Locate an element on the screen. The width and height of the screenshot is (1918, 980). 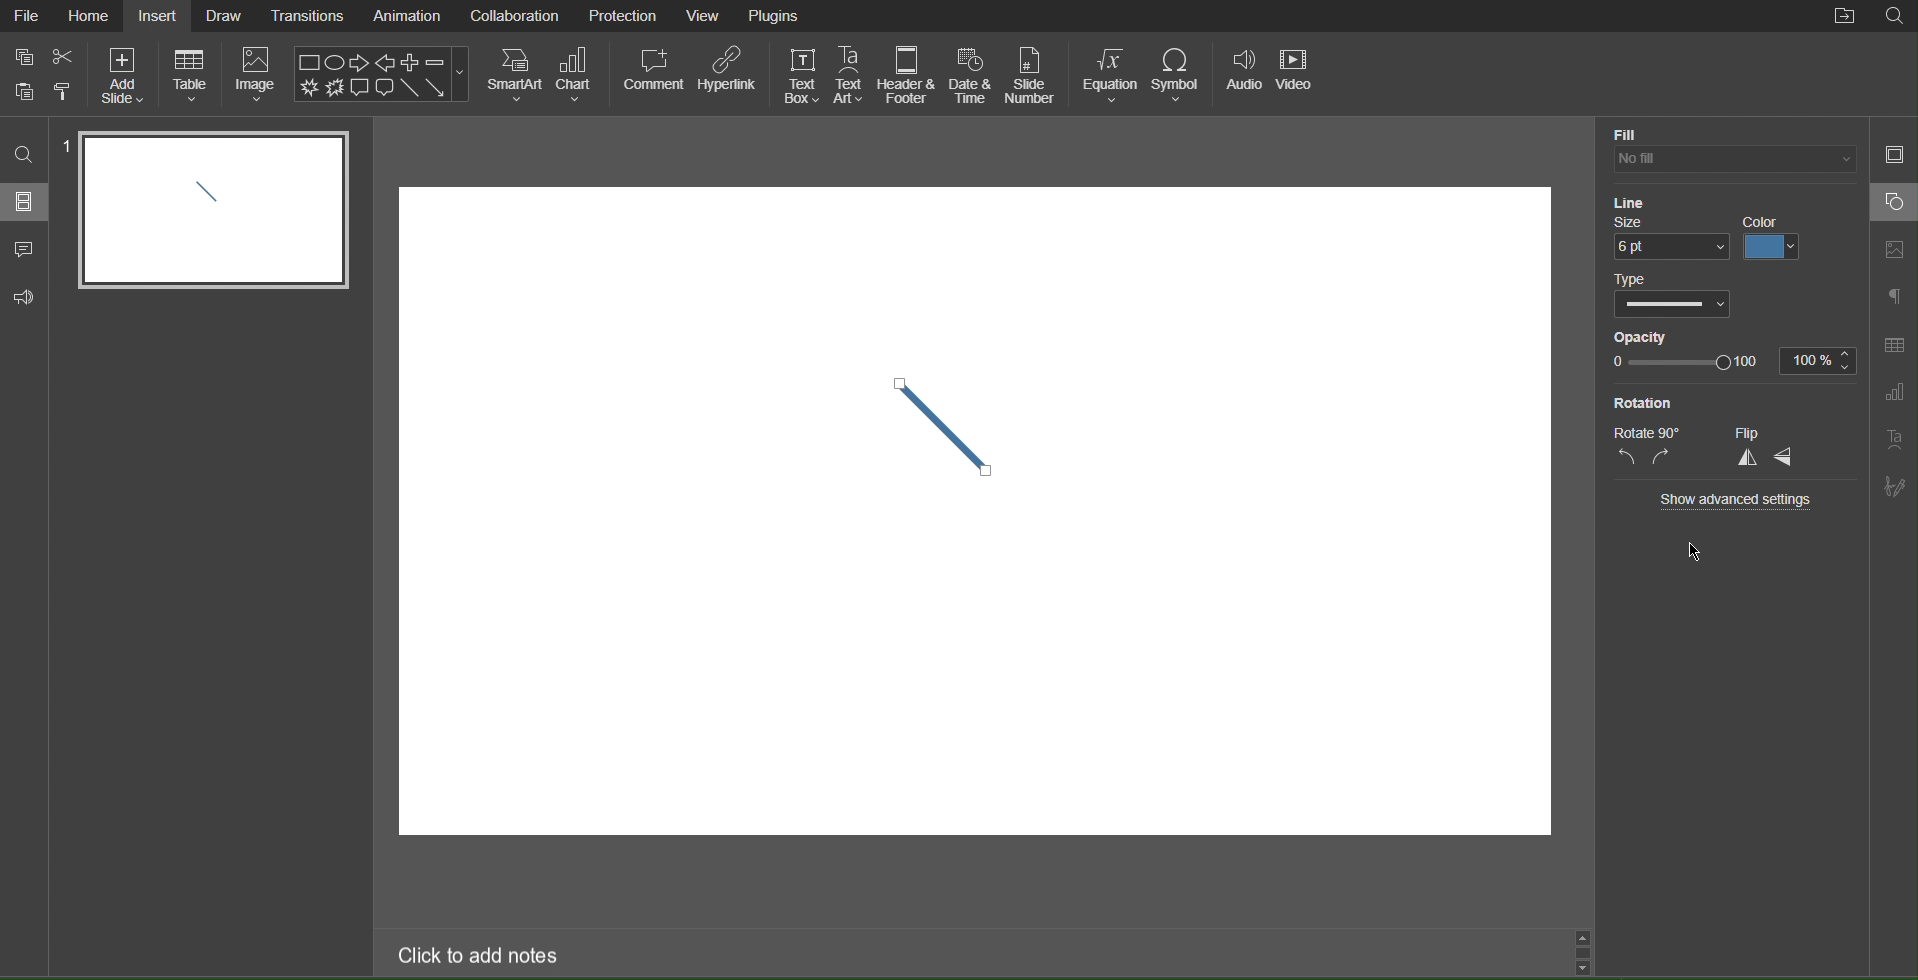
Open File Location is located at coordinates (1845, 17).